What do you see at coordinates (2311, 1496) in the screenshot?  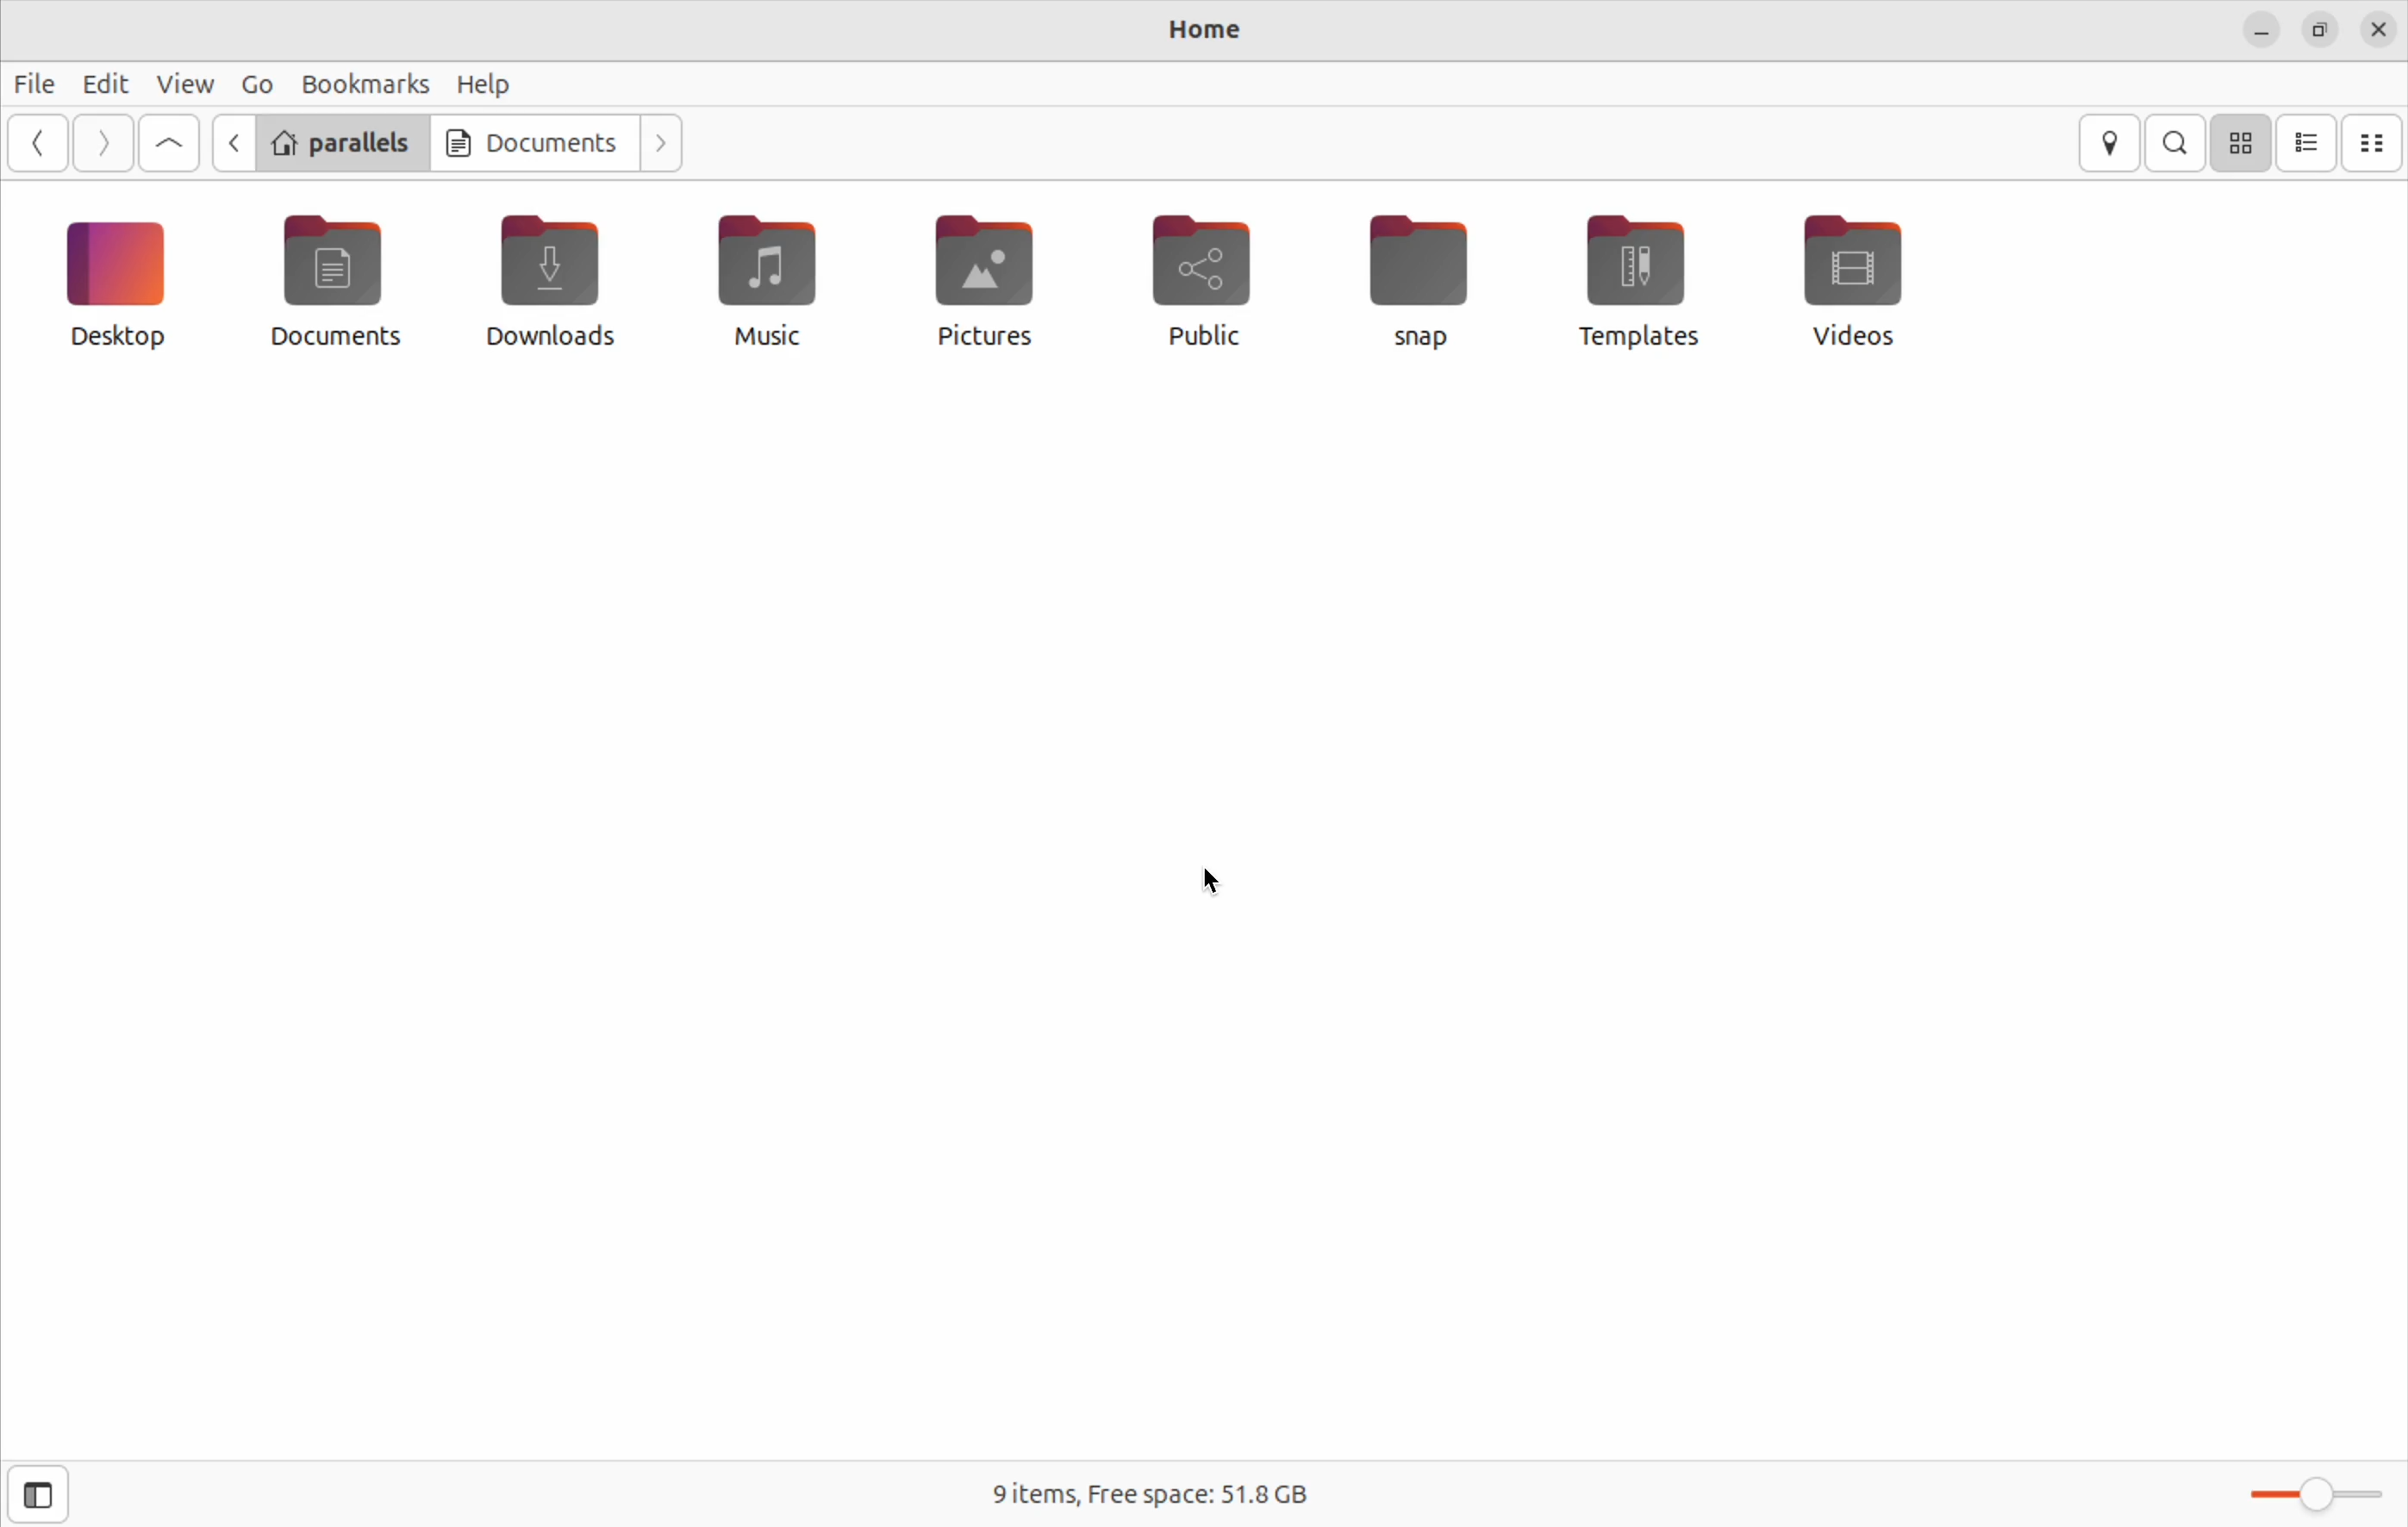 I see `toggle` at bounding box center [2311, 1496].